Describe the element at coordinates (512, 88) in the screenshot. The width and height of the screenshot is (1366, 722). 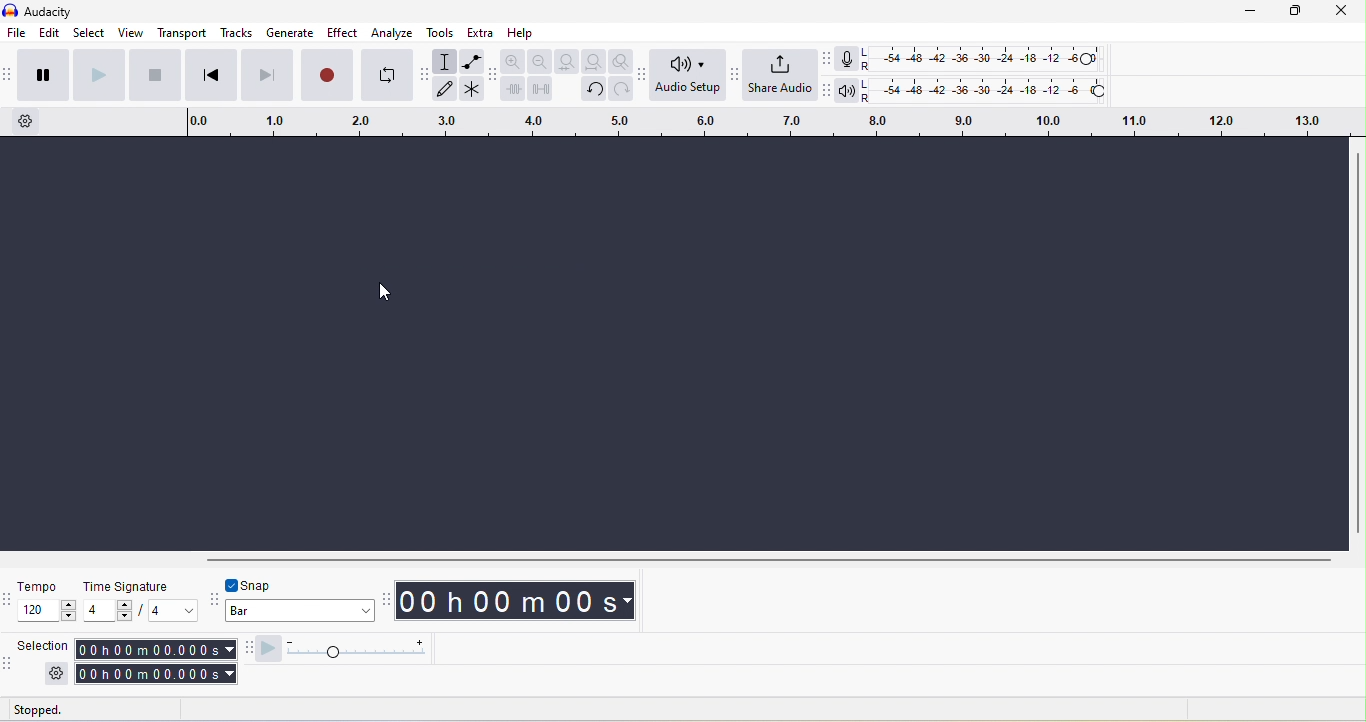
I see `trim audio outside selection` at that location.